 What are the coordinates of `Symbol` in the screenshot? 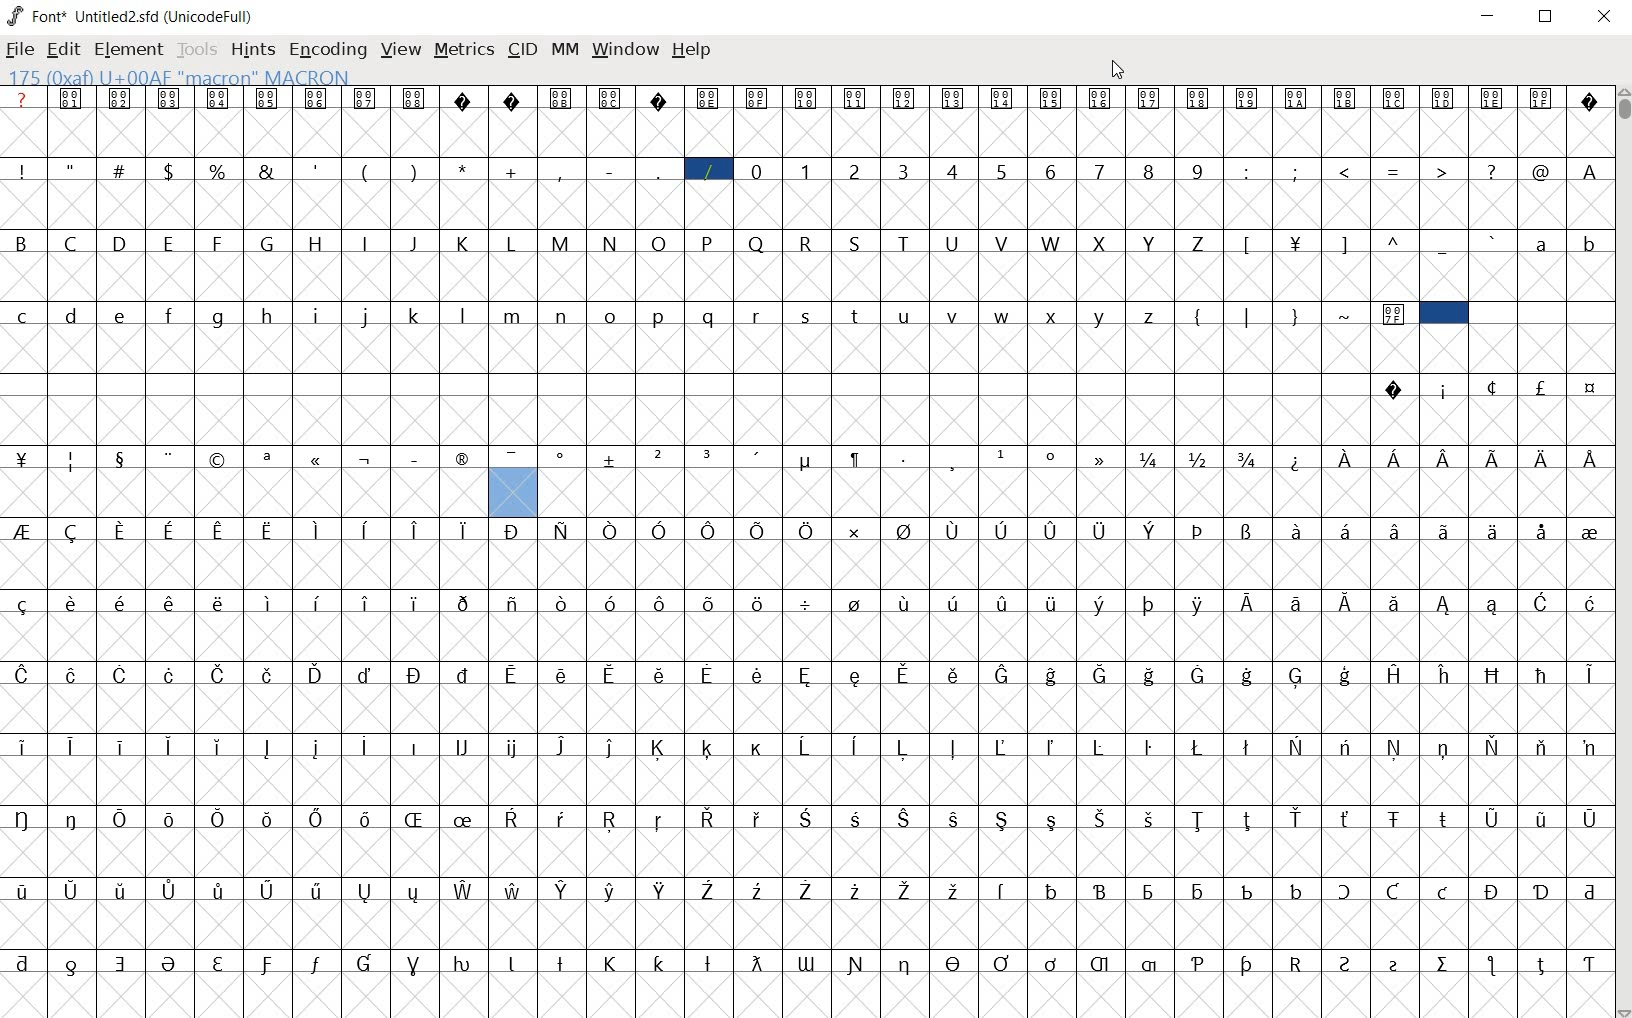 It's located at (1442, 673).